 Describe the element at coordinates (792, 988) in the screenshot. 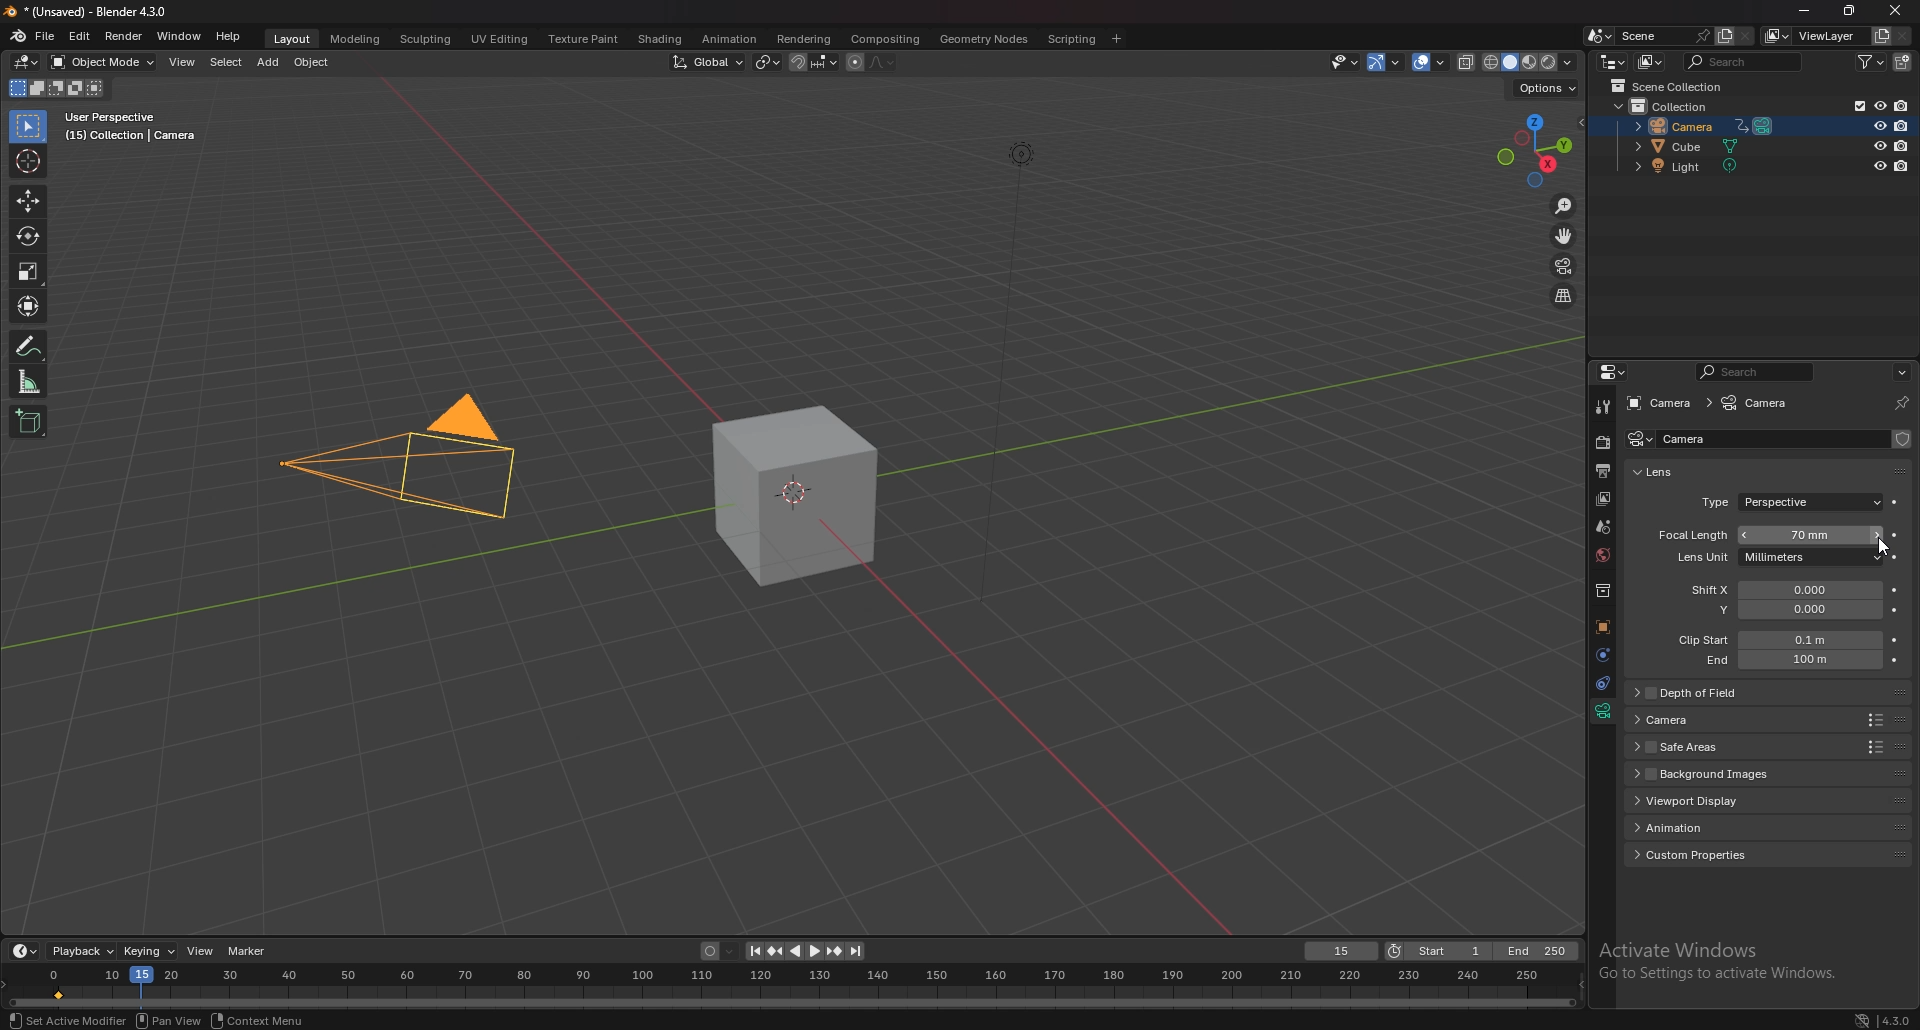

I see `seek` at that location.